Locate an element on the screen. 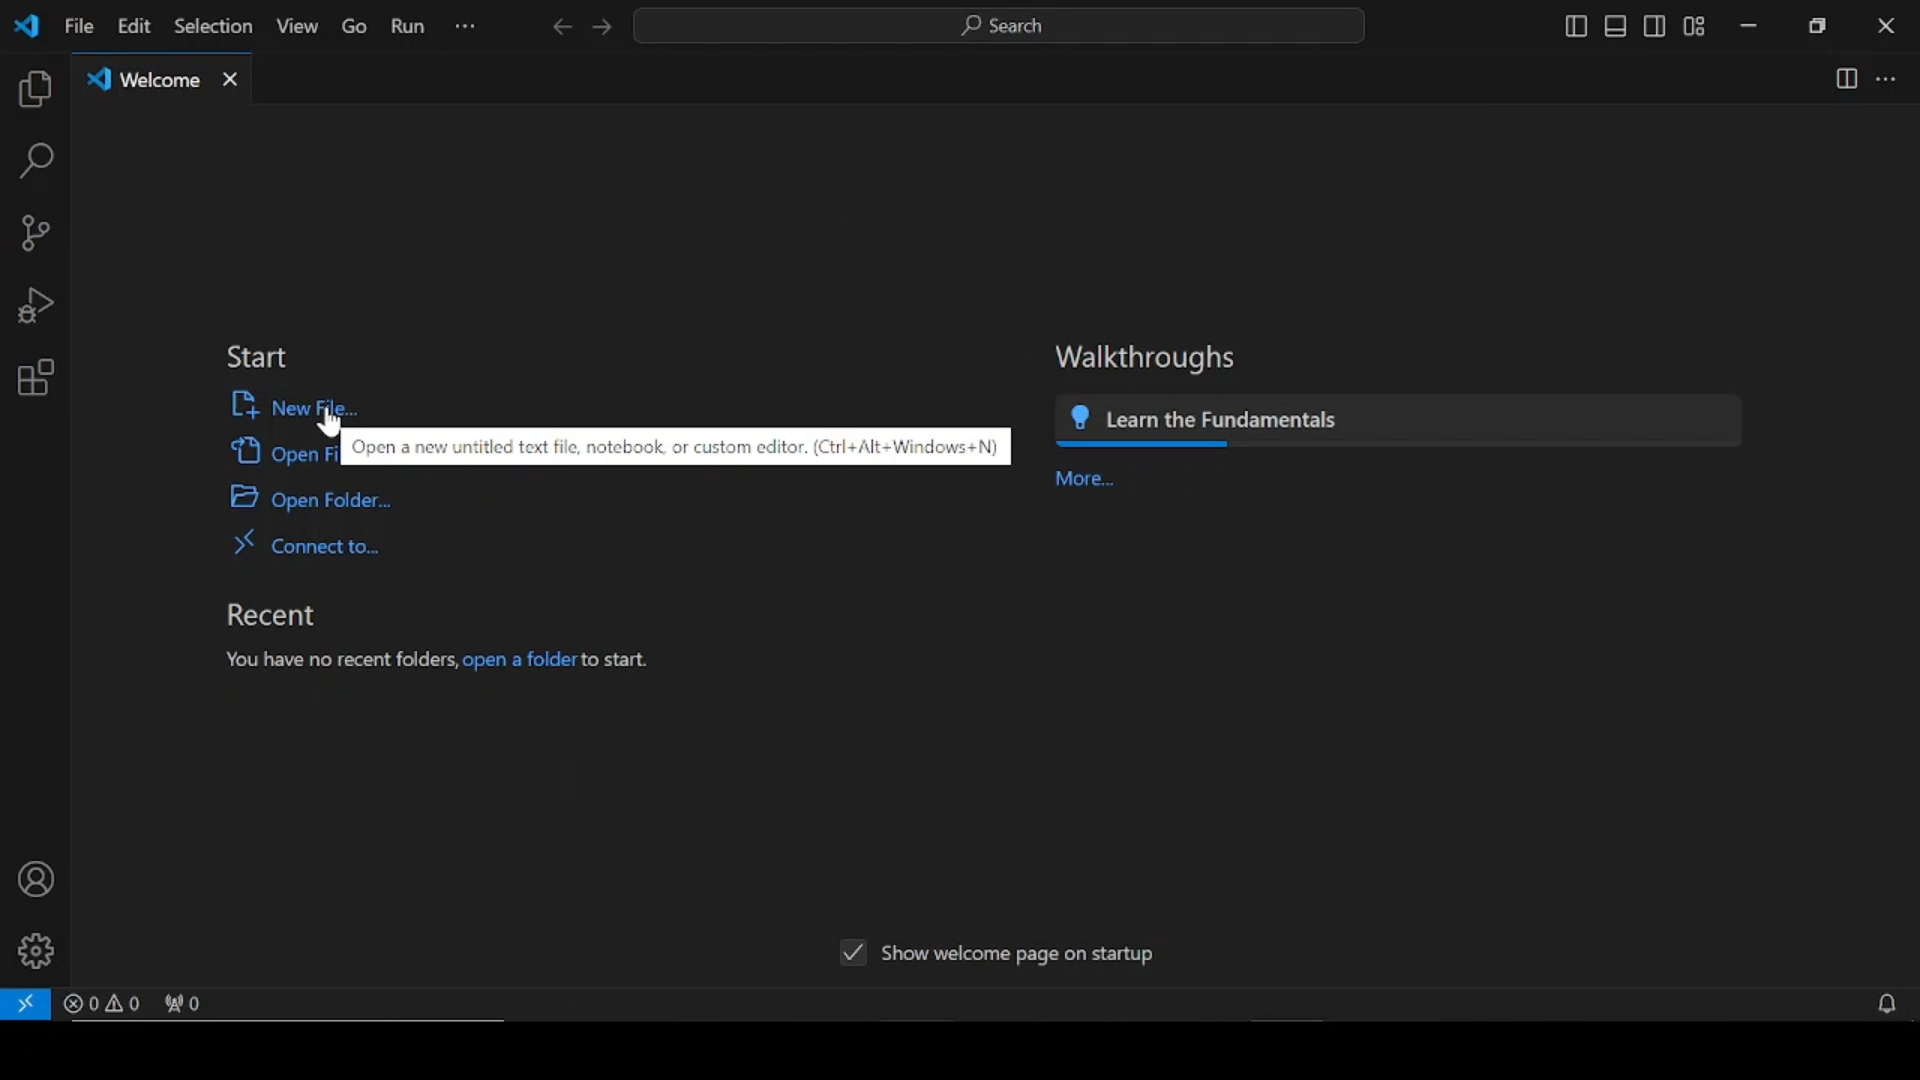 This screenshot has width=1920, height=1080. no ports forwarded is located at coordinates (185, 1003).